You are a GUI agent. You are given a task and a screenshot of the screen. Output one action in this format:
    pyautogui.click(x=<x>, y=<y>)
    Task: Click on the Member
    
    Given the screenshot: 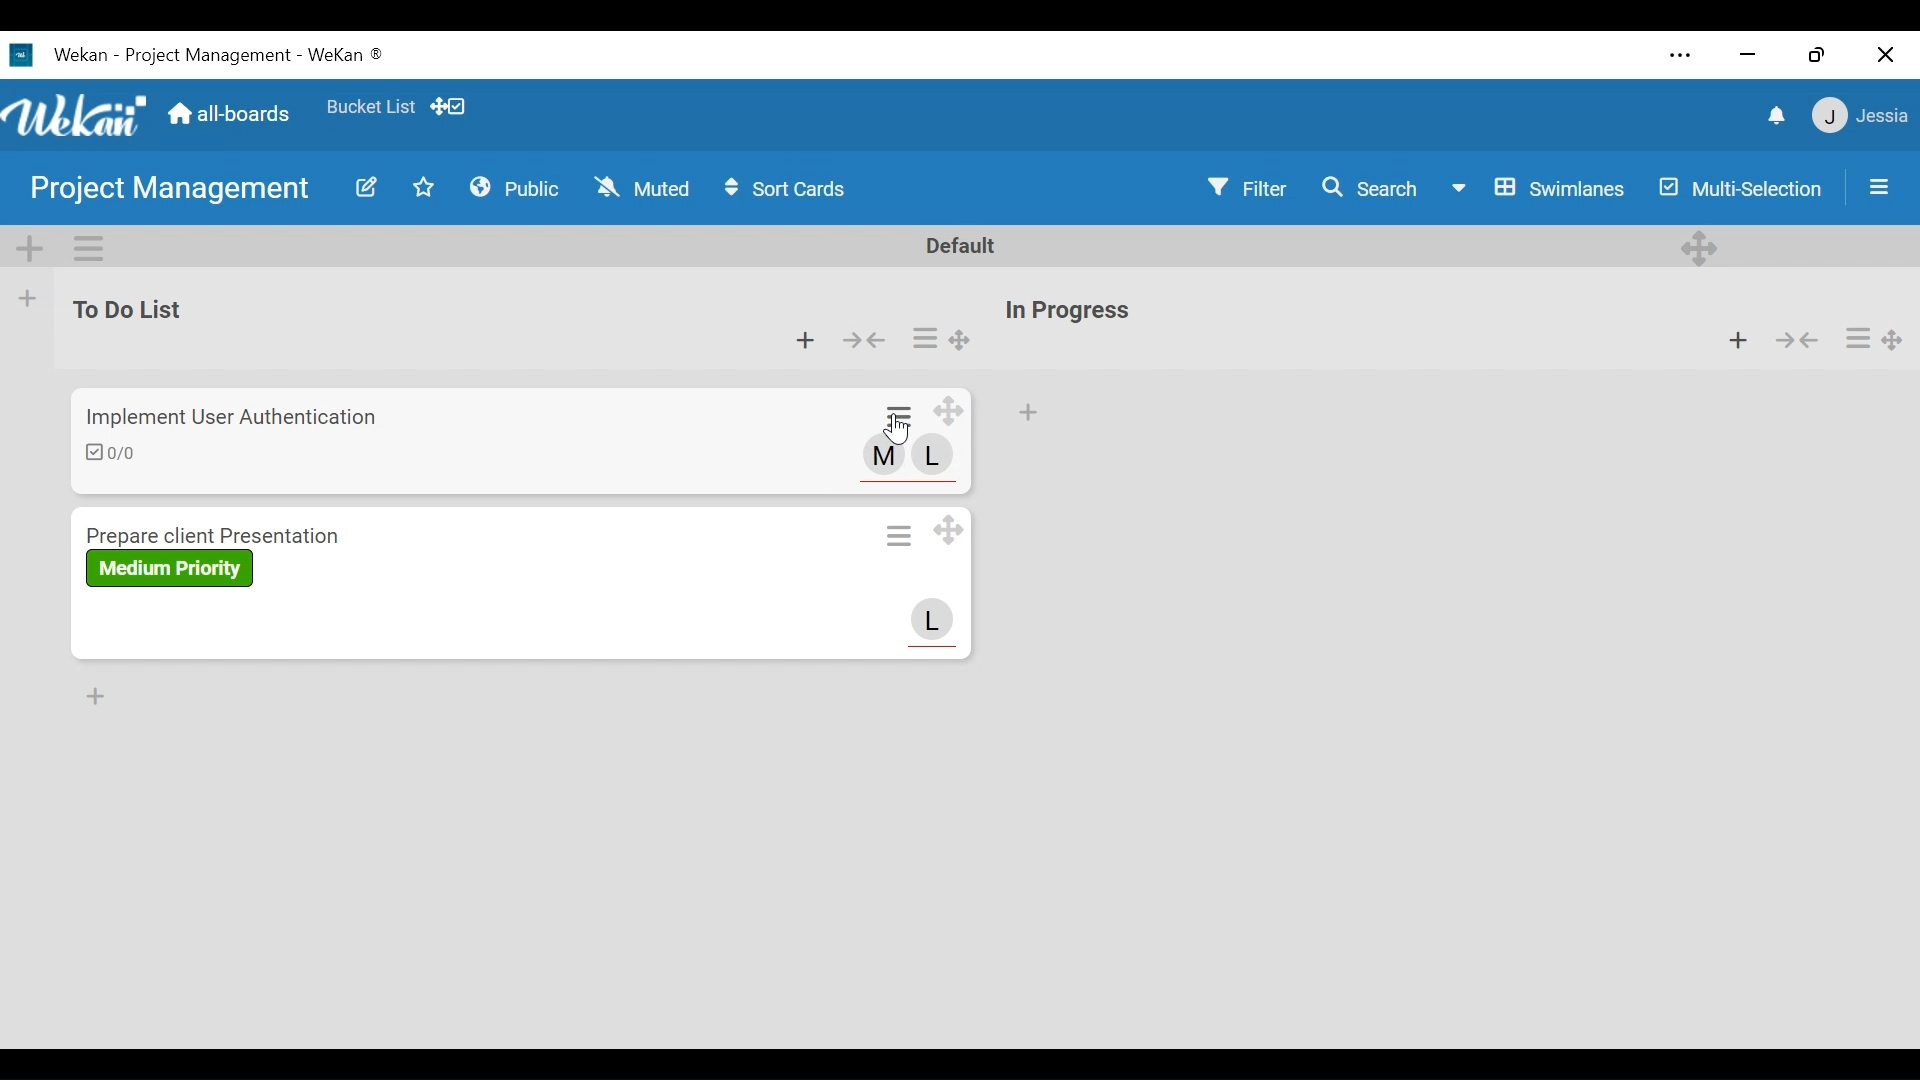 What is the action you would take?
    pyautogui.click(x=931, y=620)
    